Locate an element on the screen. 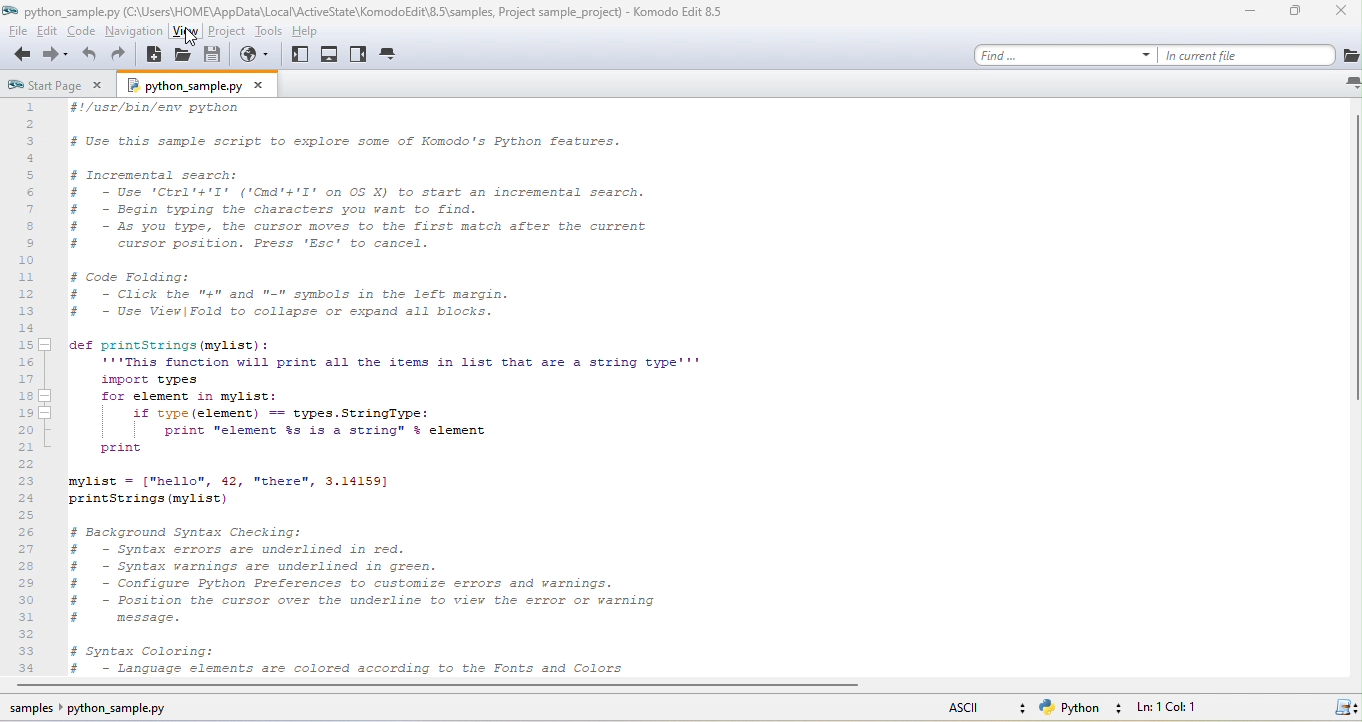  file is located at coordinates (17, 34).